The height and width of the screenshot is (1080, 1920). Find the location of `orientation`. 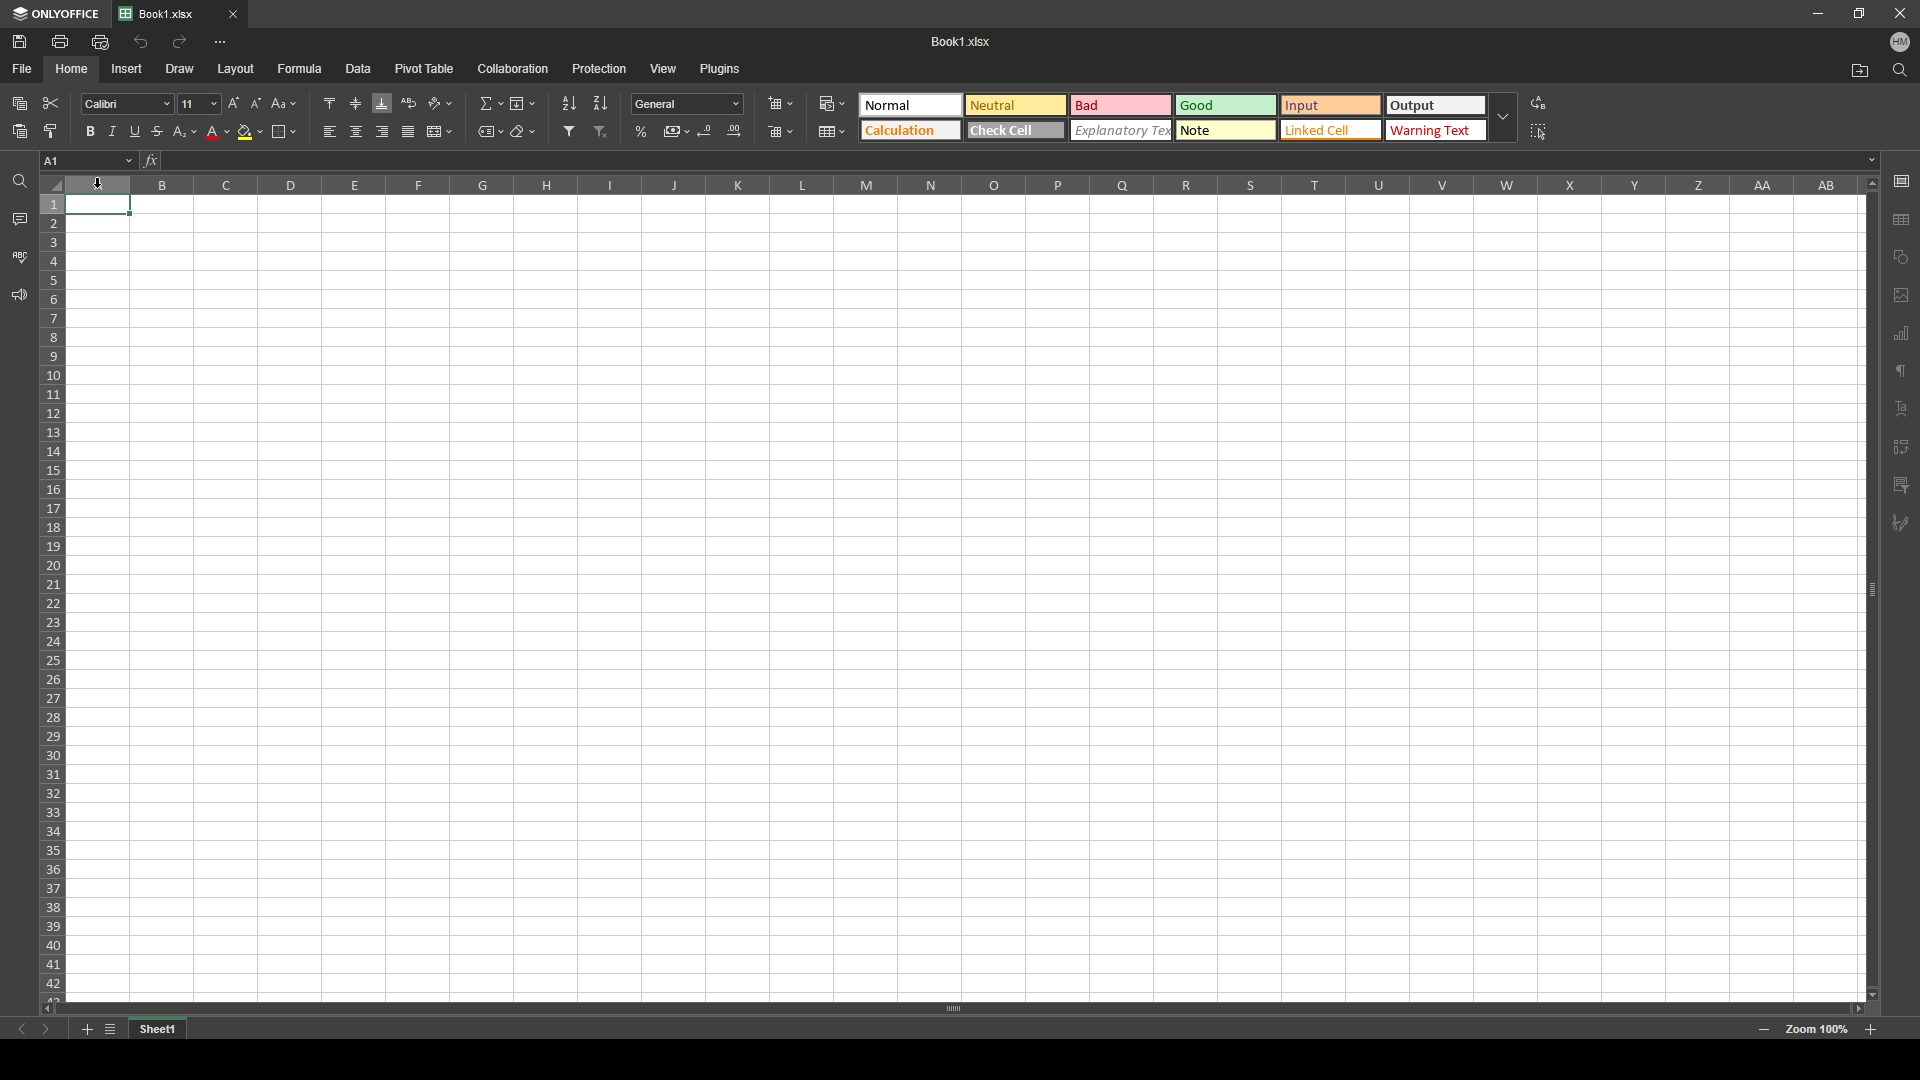

orientation is located at coordinates (440, 104).